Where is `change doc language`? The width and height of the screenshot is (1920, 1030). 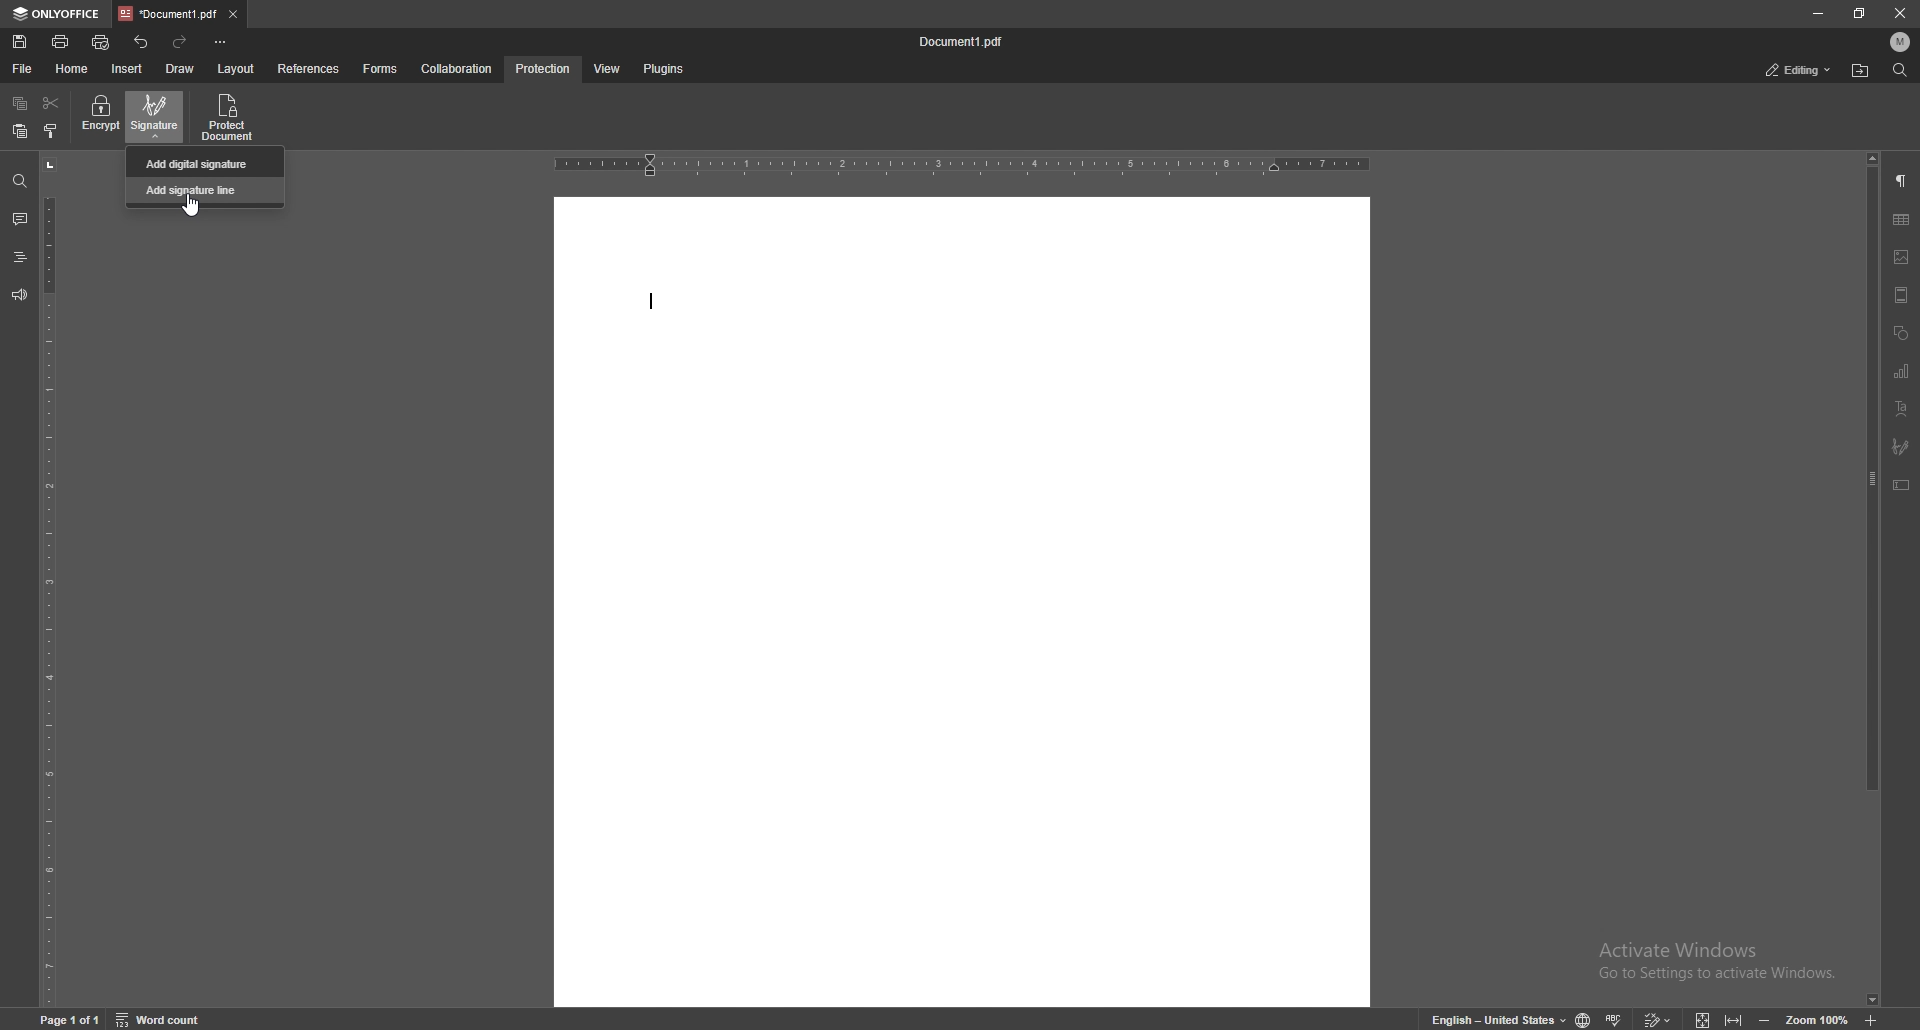 change doc language is located at coordinates (1576, 1019).